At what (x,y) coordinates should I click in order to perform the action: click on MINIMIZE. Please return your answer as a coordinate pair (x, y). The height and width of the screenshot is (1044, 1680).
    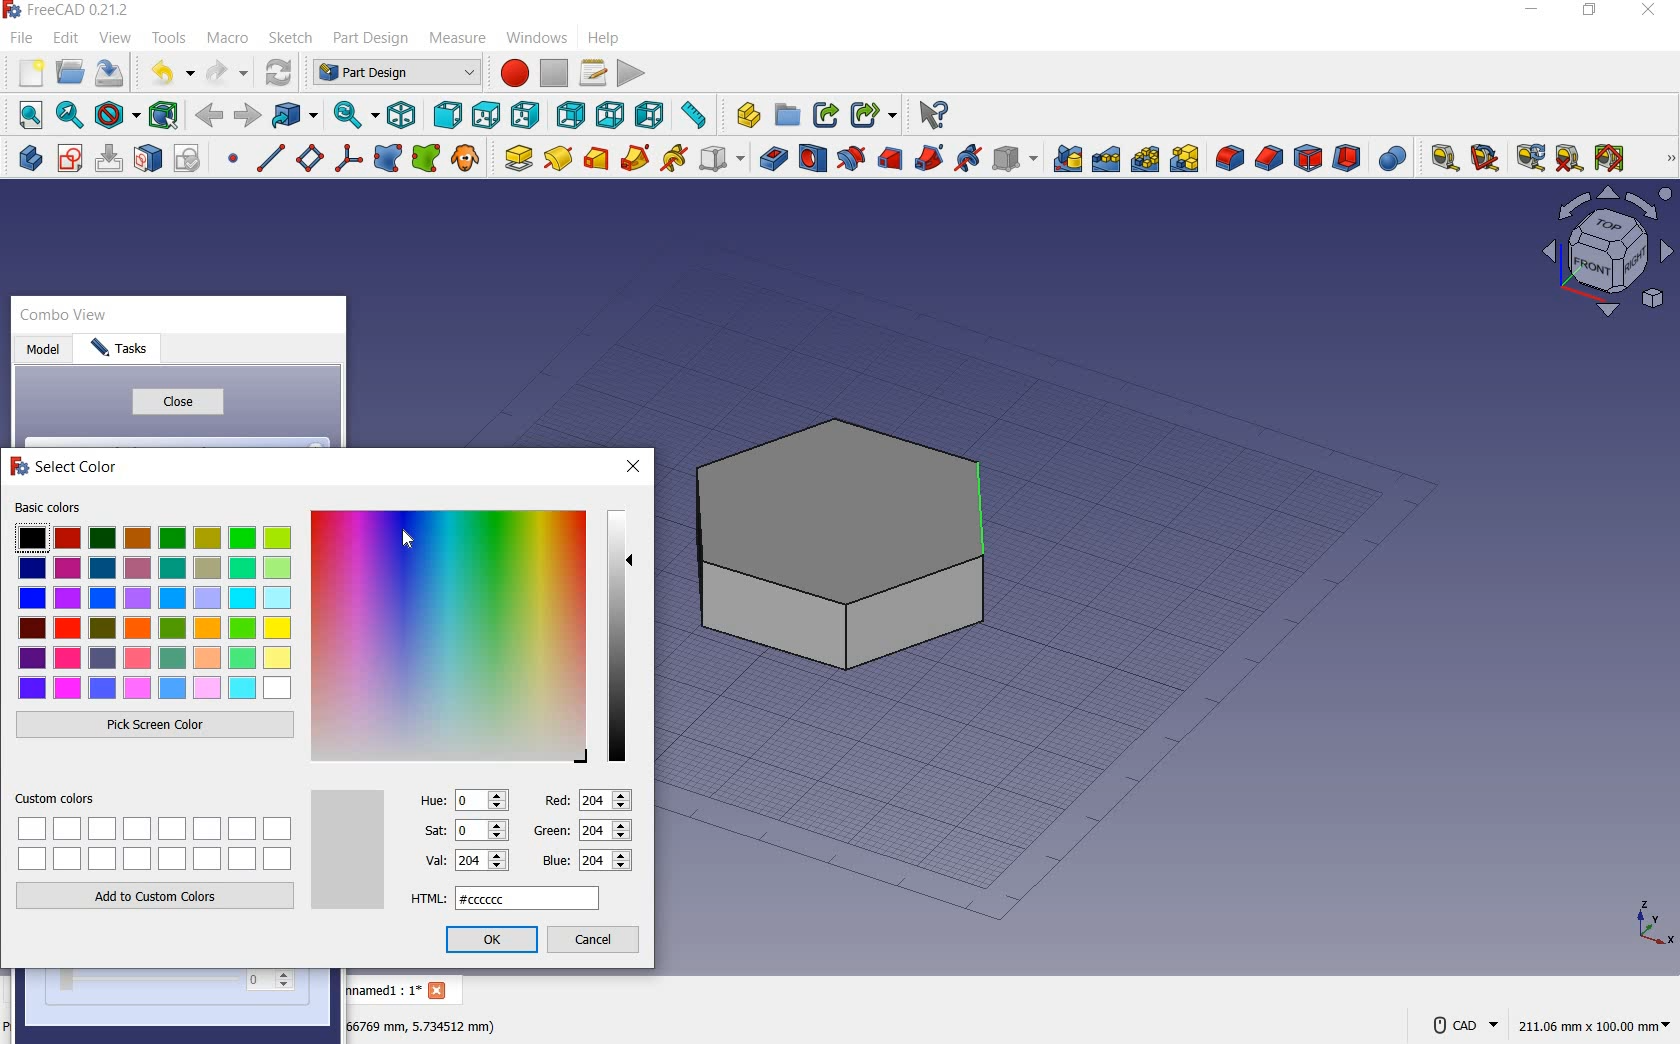
    Looking at the image, I should click on (1533, 13).